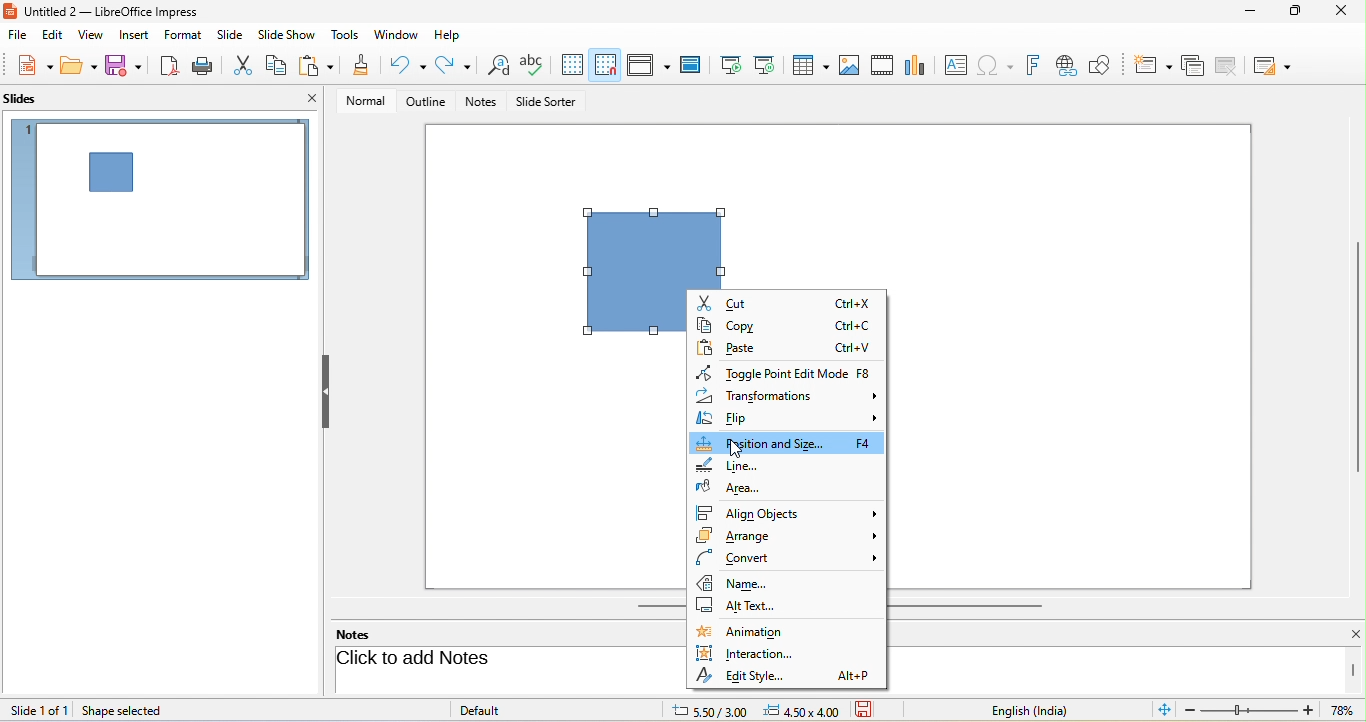 Image resolution: width=1366 pixels, height=722 pixels. What do you see at coordinates (325, 392) in the screenshot?
I see `hide` at bounding box center [325, 392].